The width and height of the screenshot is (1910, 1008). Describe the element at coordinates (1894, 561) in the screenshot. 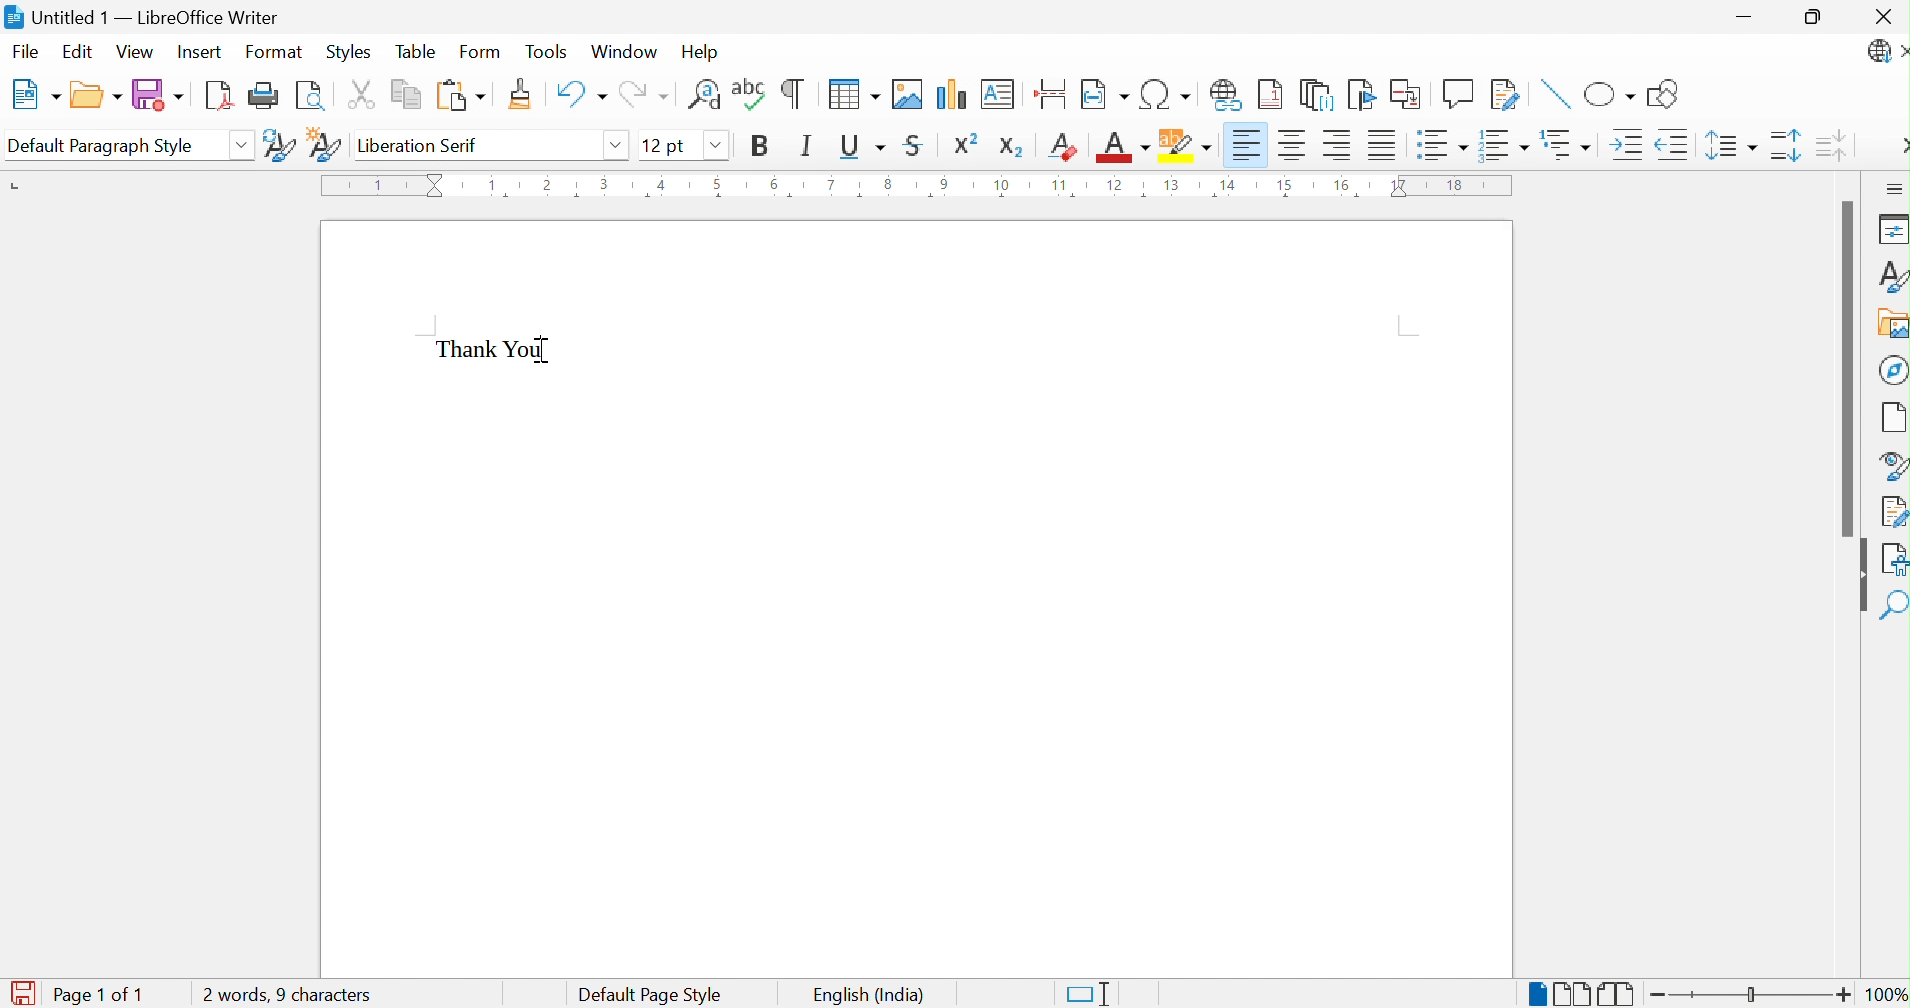

I see `Accessibility Check` at that location.